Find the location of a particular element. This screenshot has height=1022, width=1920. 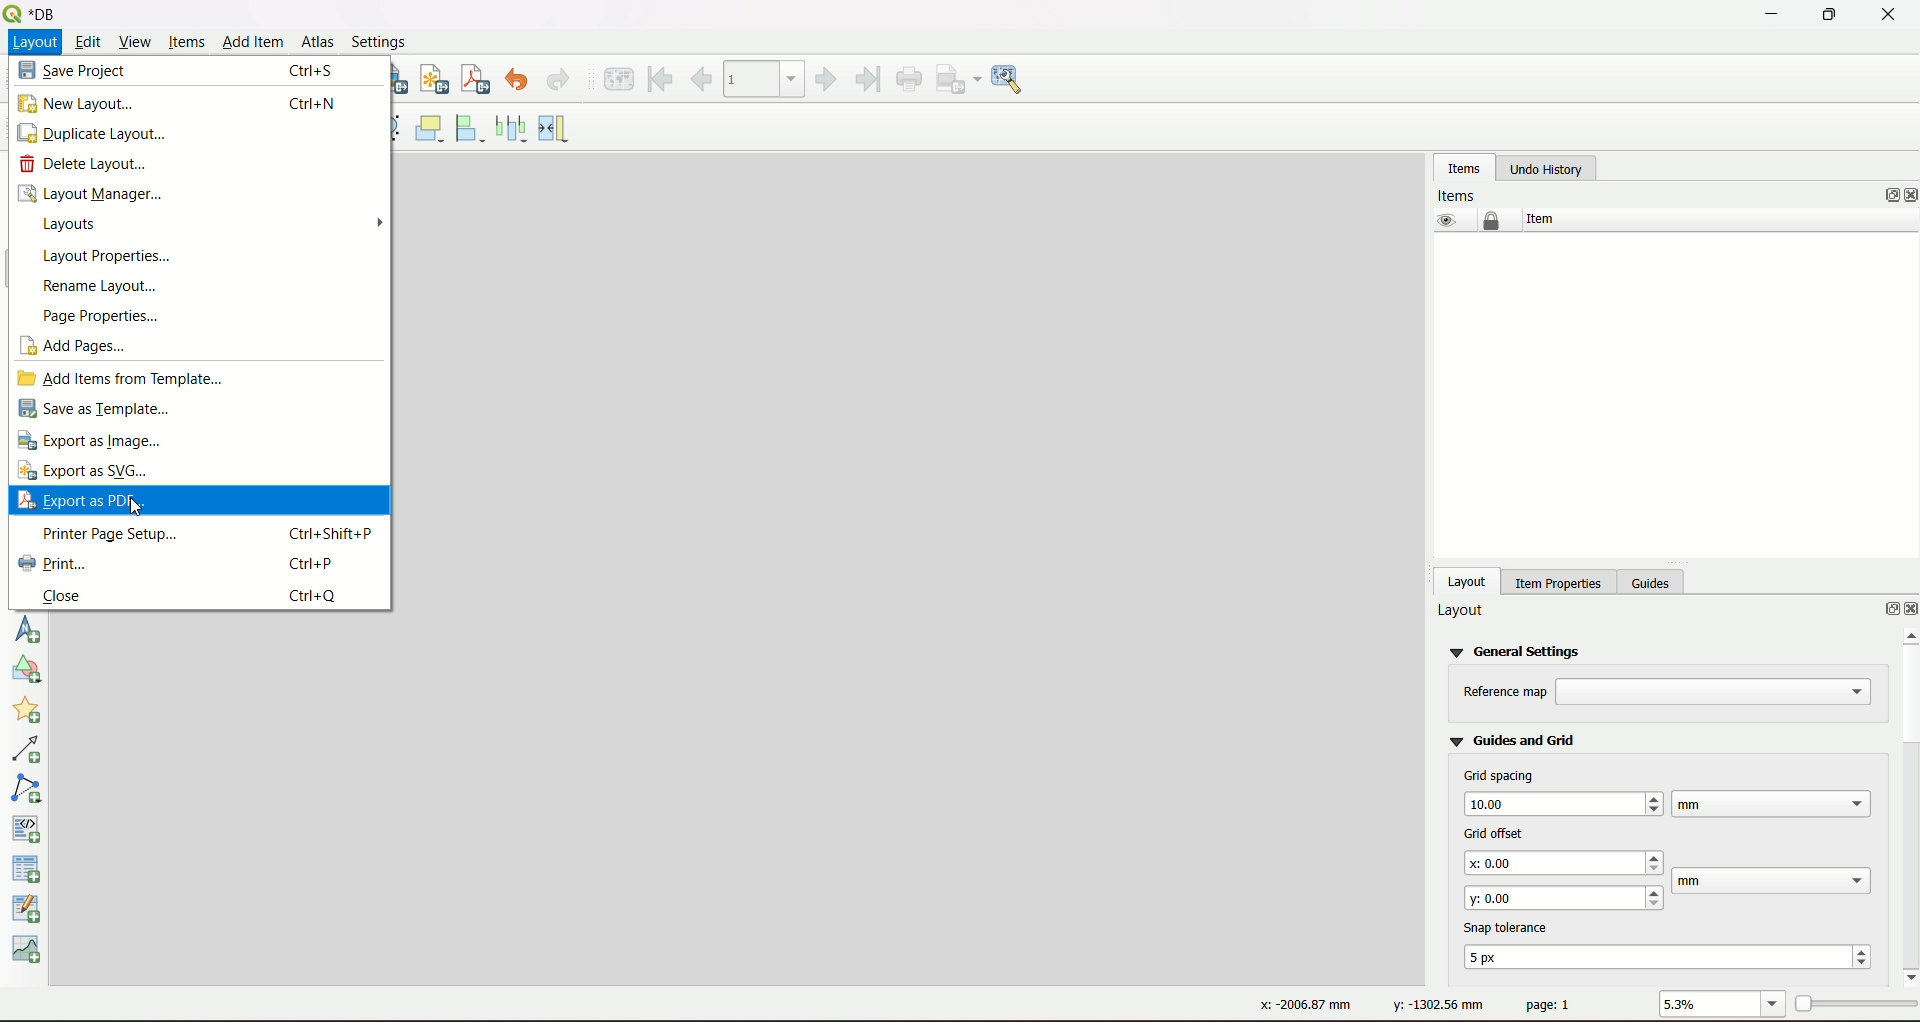

minimize is located at coordinates (1769, 15).